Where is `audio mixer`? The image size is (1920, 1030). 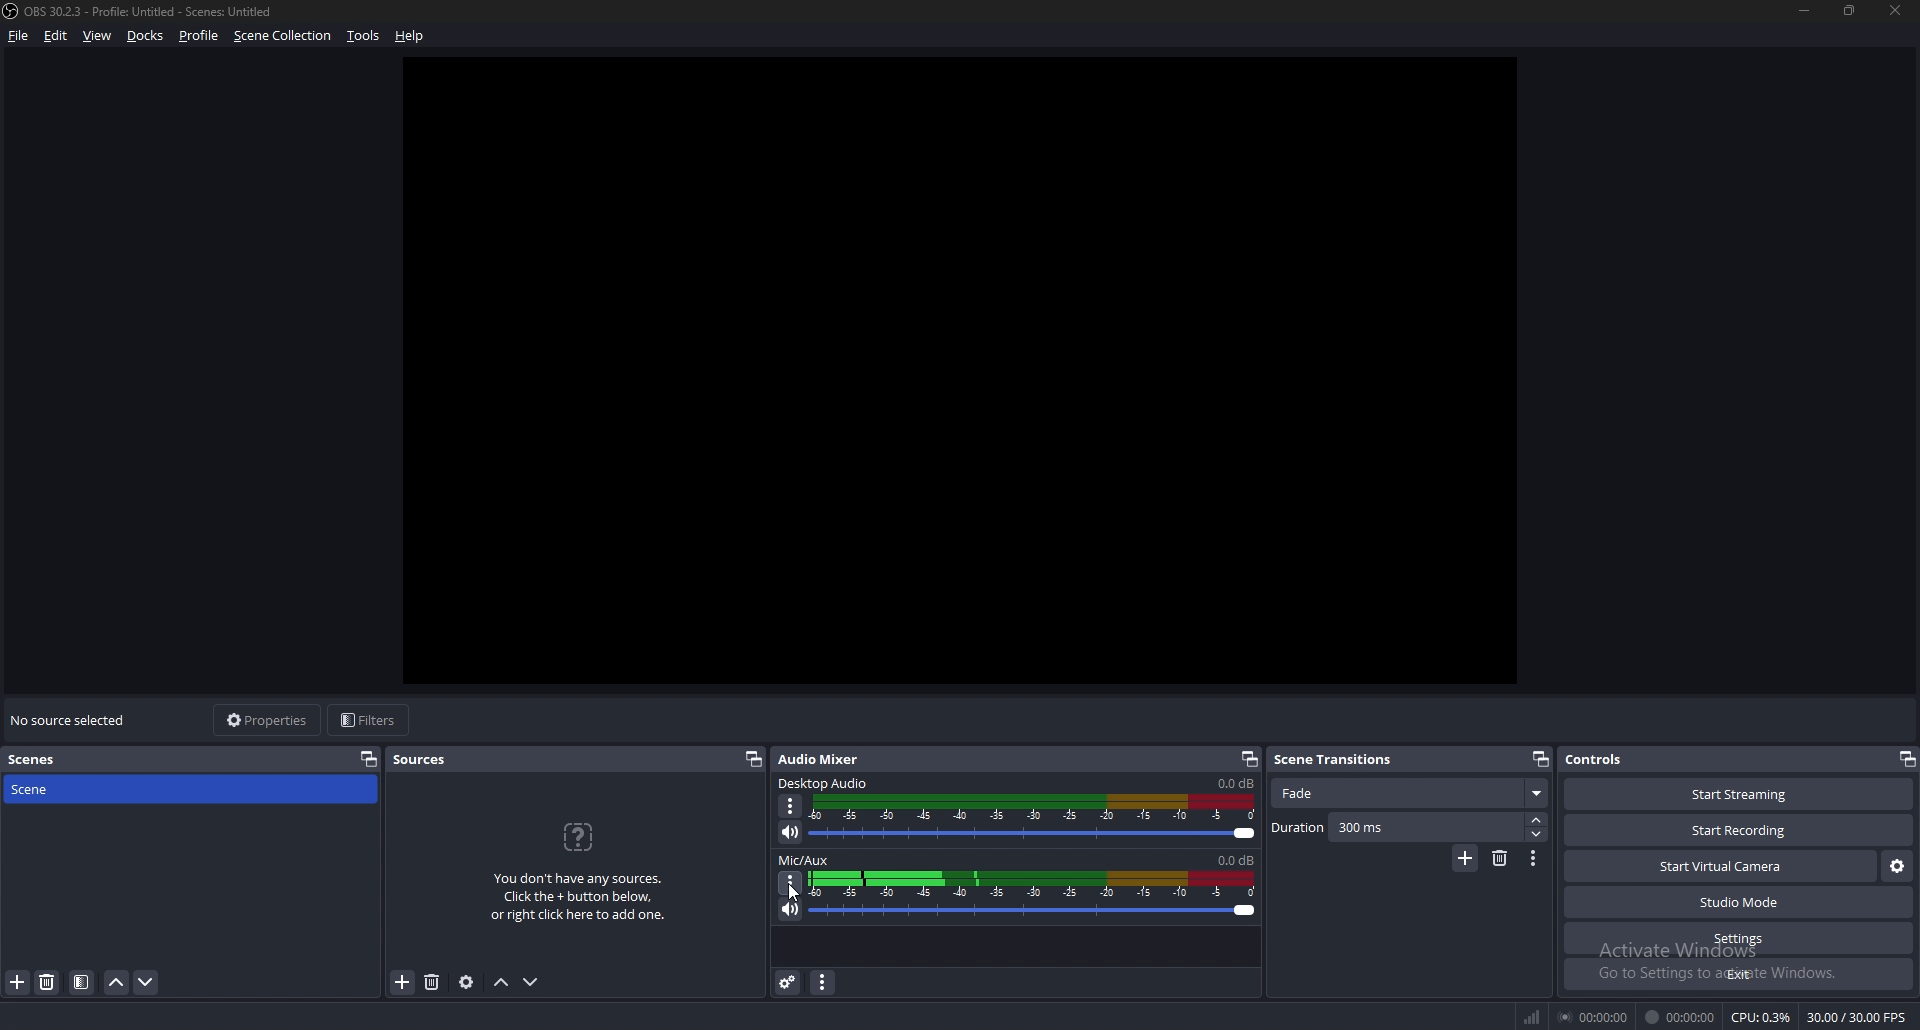
audio mixer is located at coordinates (825, 759).